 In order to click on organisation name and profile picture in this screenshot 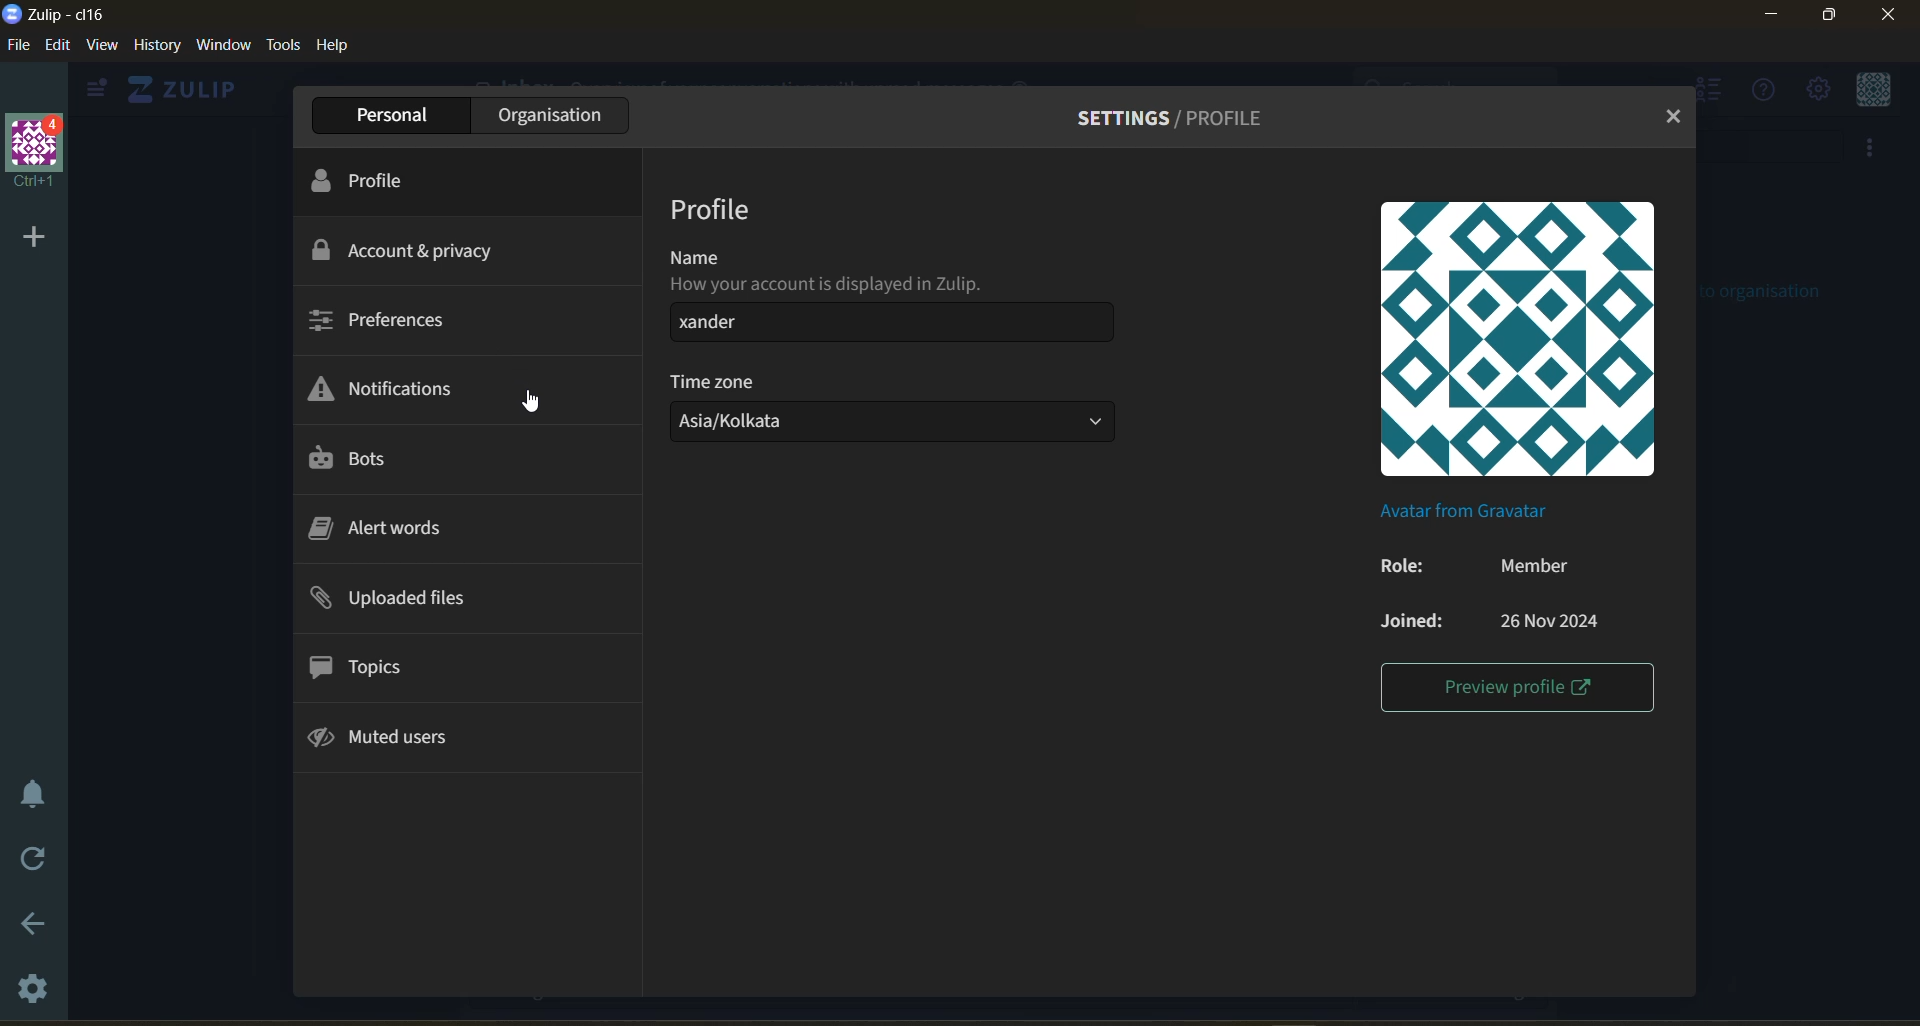, I will do `click(34, 152)`.